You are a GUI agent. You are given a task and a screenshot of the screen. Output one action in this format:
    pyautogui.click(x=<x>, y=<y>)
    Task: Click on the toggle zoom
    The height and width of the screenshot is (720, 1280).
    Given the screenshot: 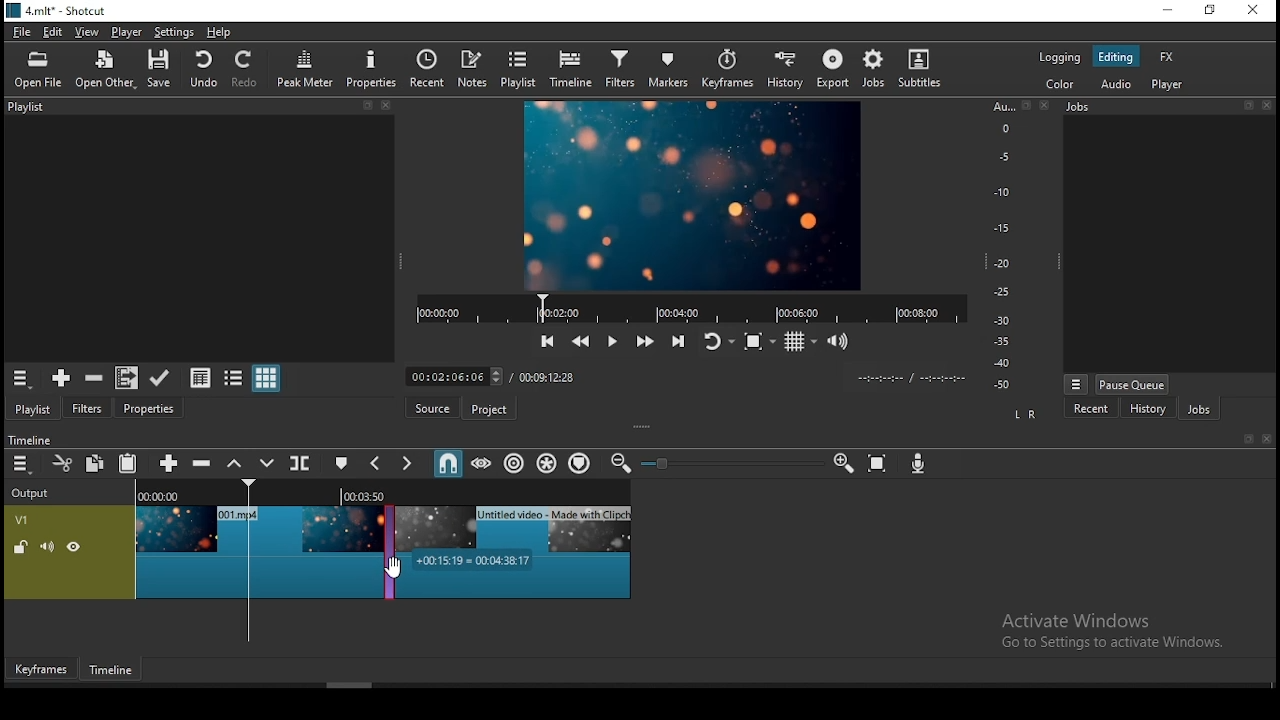 What is the action you would take?
    pyautogui.click(x=758, y=342)
    